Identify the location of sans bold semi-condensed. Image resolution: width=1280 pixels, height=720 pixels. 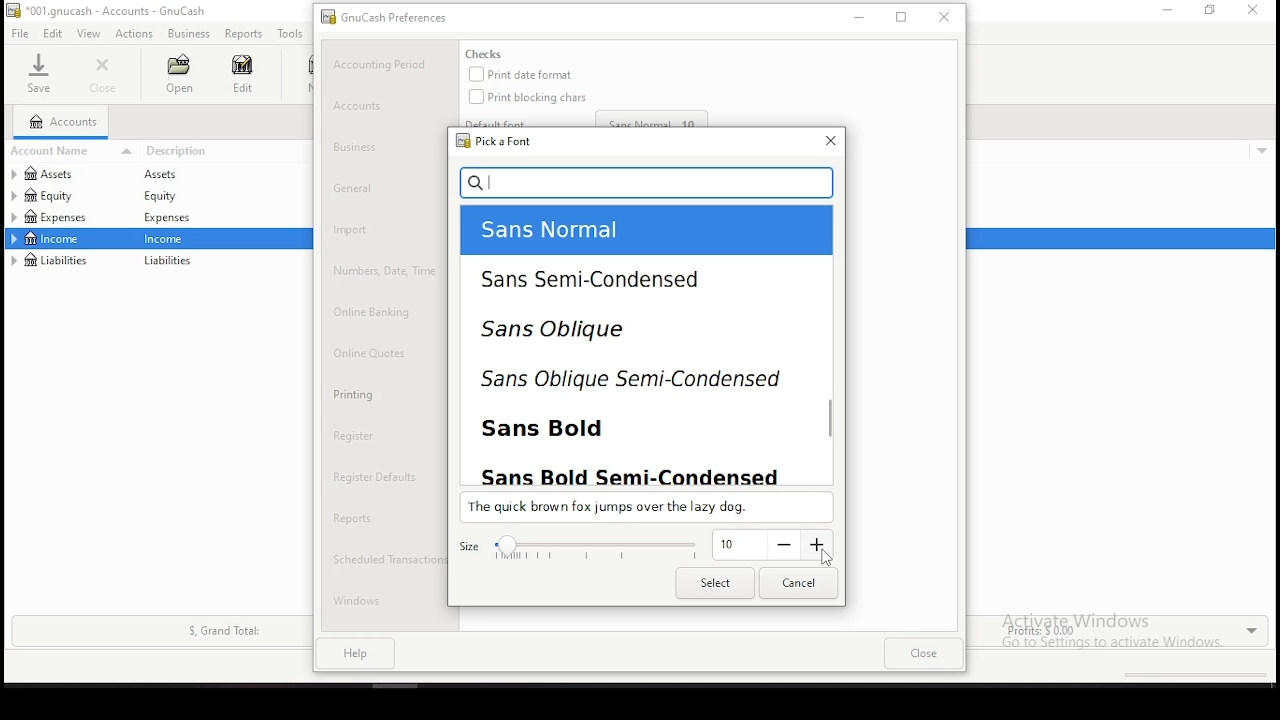
(637, 472).